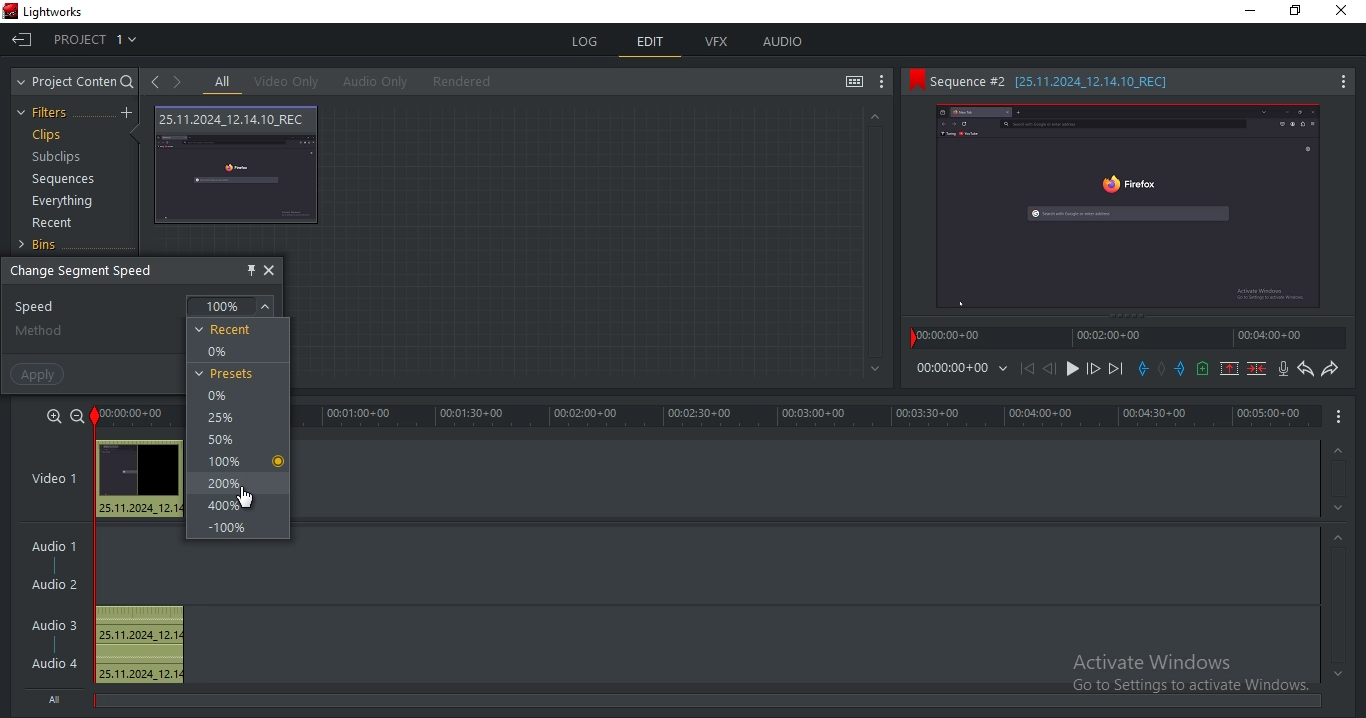  What do you see at coordinates (1041, 370) in the screenshot?
I see `` at bounding box center [1041, 370].